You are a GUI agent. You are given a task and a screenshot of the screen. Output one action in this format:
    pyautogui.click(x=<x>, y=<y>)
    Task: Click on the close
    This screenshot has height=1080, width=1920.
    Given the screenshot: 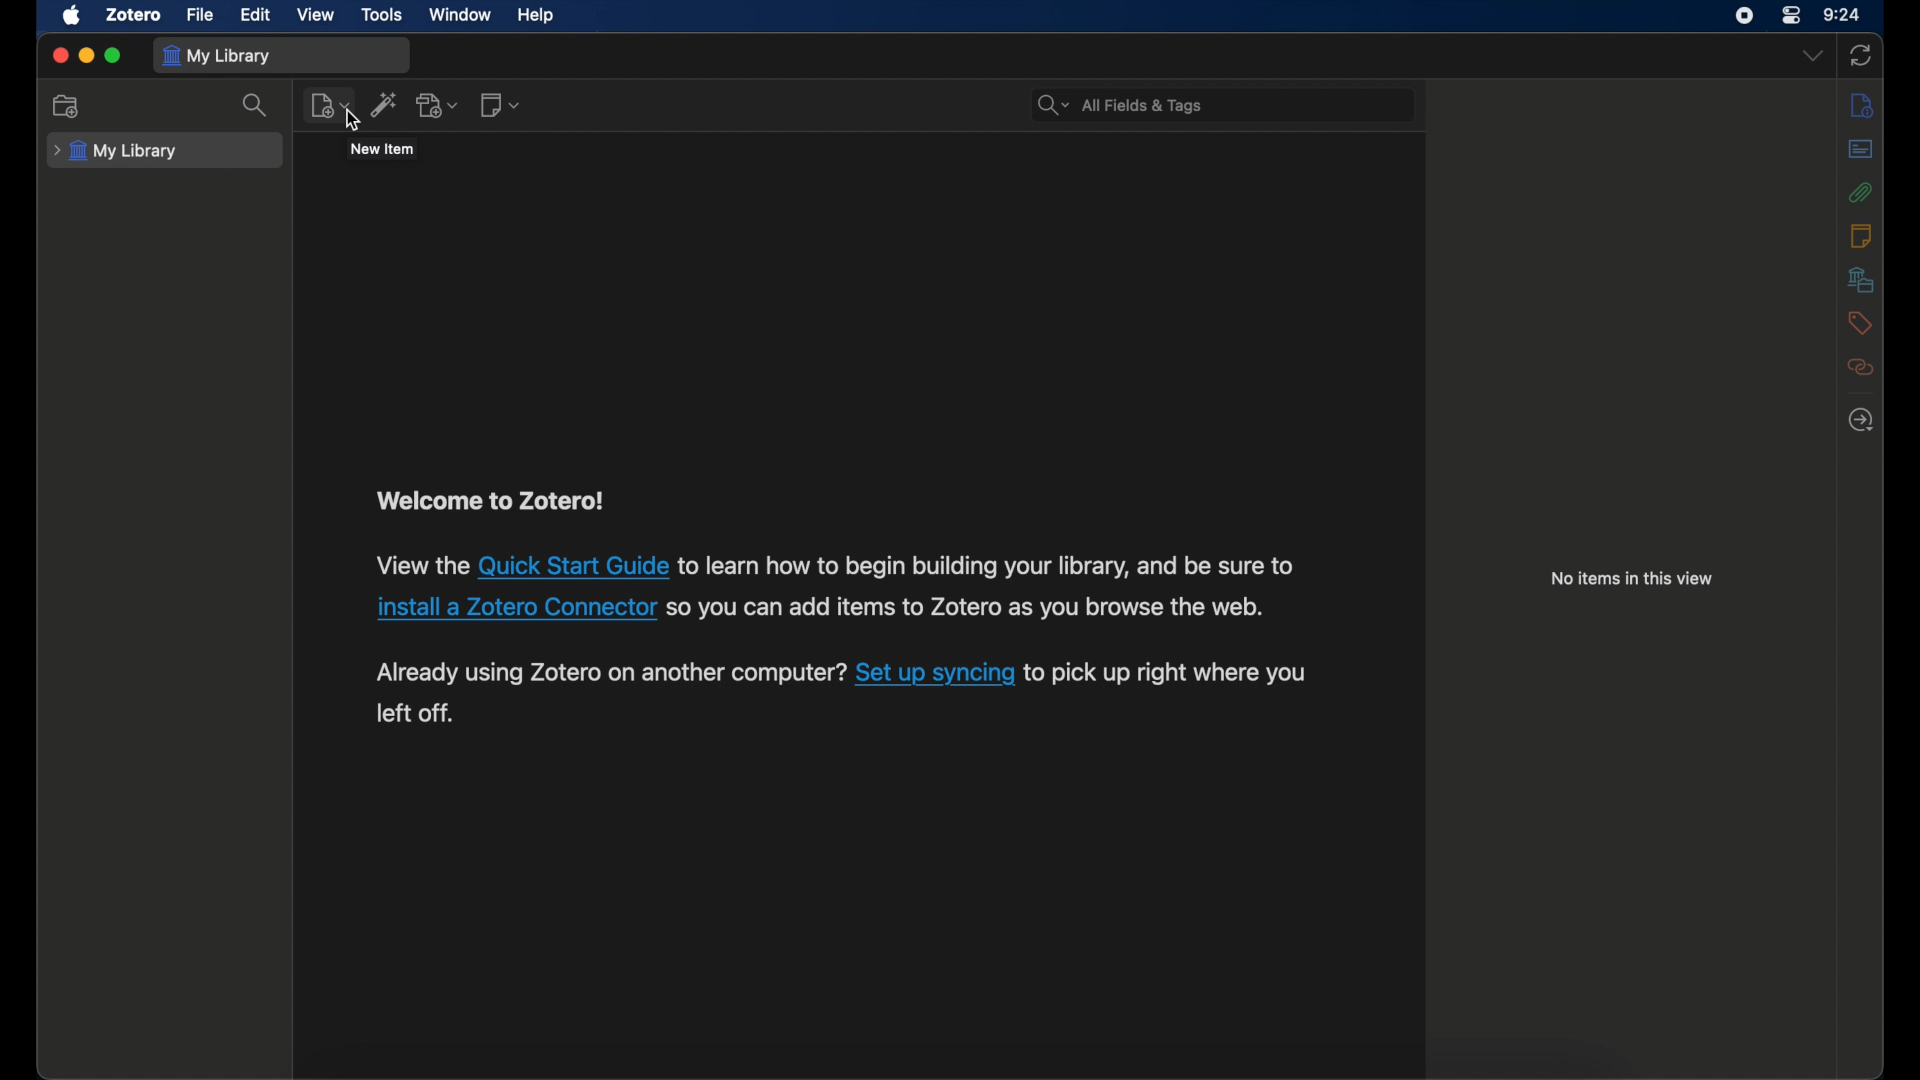 What is the action you would take?
    pyautogui.click(x=61, y=56)
    